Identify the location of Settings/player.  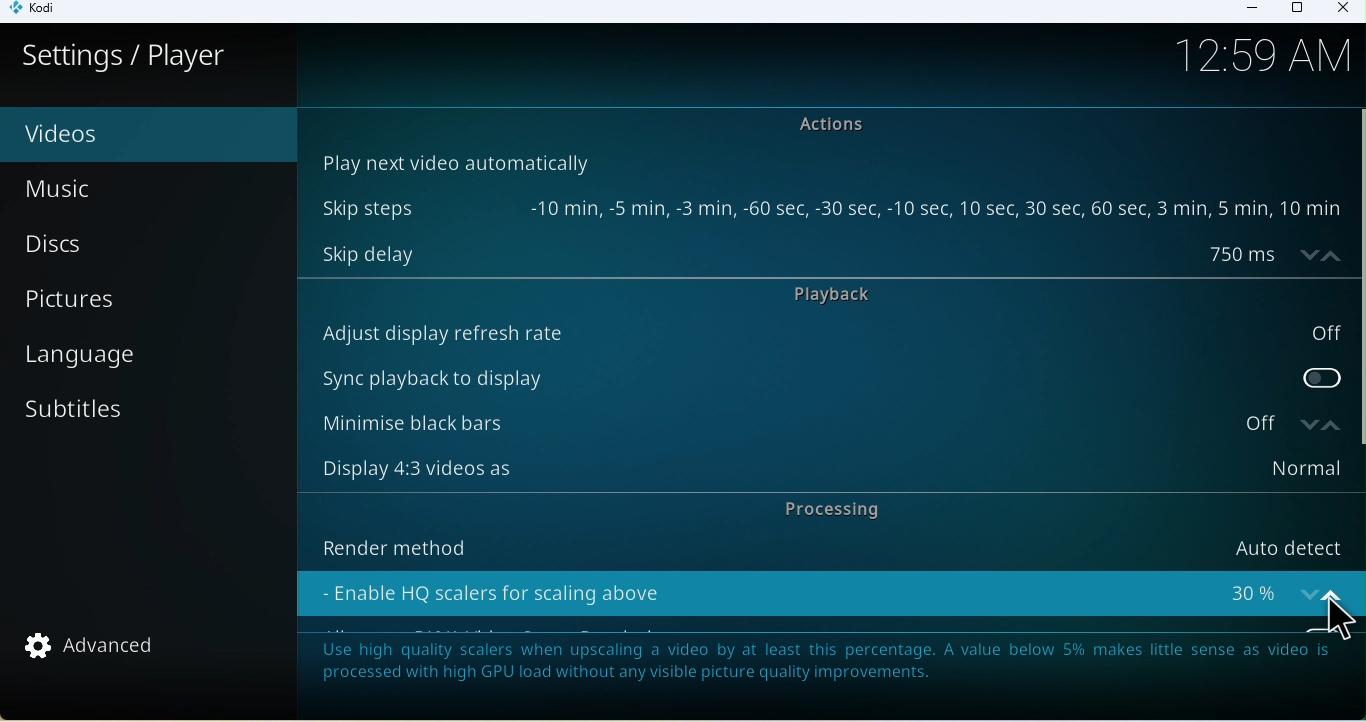
(125, 56).